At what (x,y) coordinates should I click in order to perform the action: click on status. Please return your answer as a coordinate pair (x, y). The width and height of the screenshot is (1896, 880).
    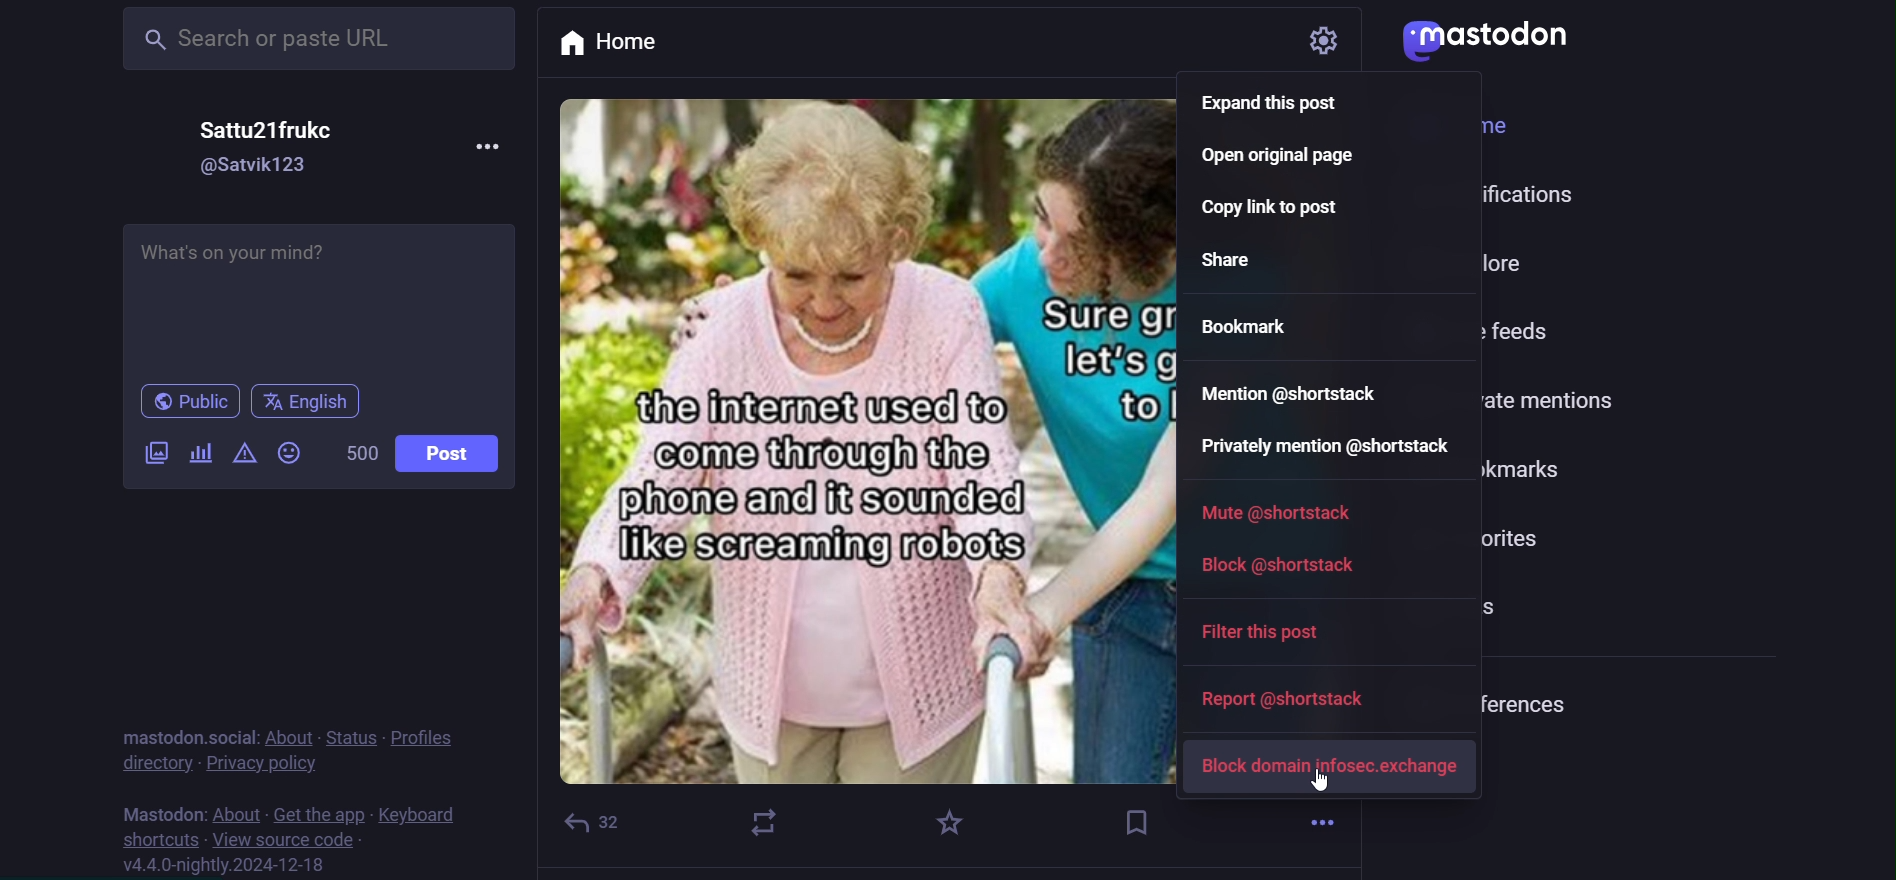
    Looking at the image, I should click on (355, 735).